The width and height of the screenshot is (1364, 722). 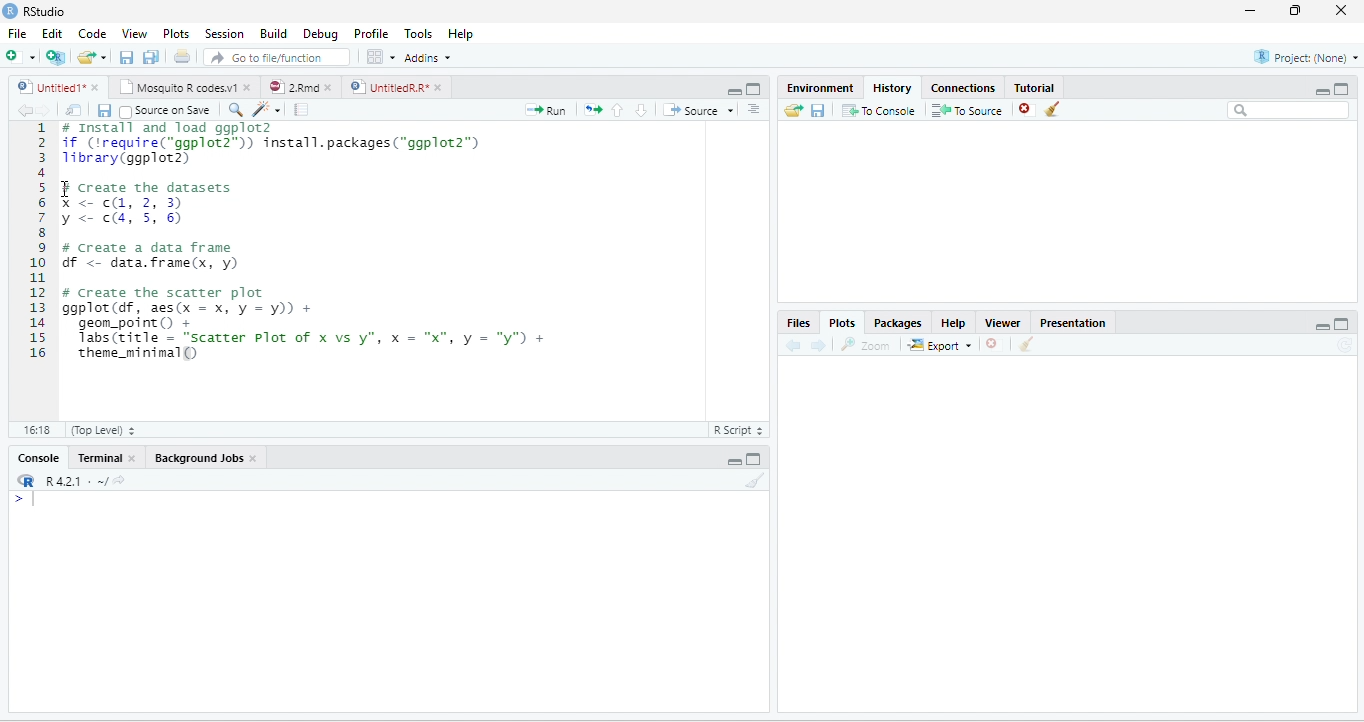 I want to click on R, so click(x=25, y=480).